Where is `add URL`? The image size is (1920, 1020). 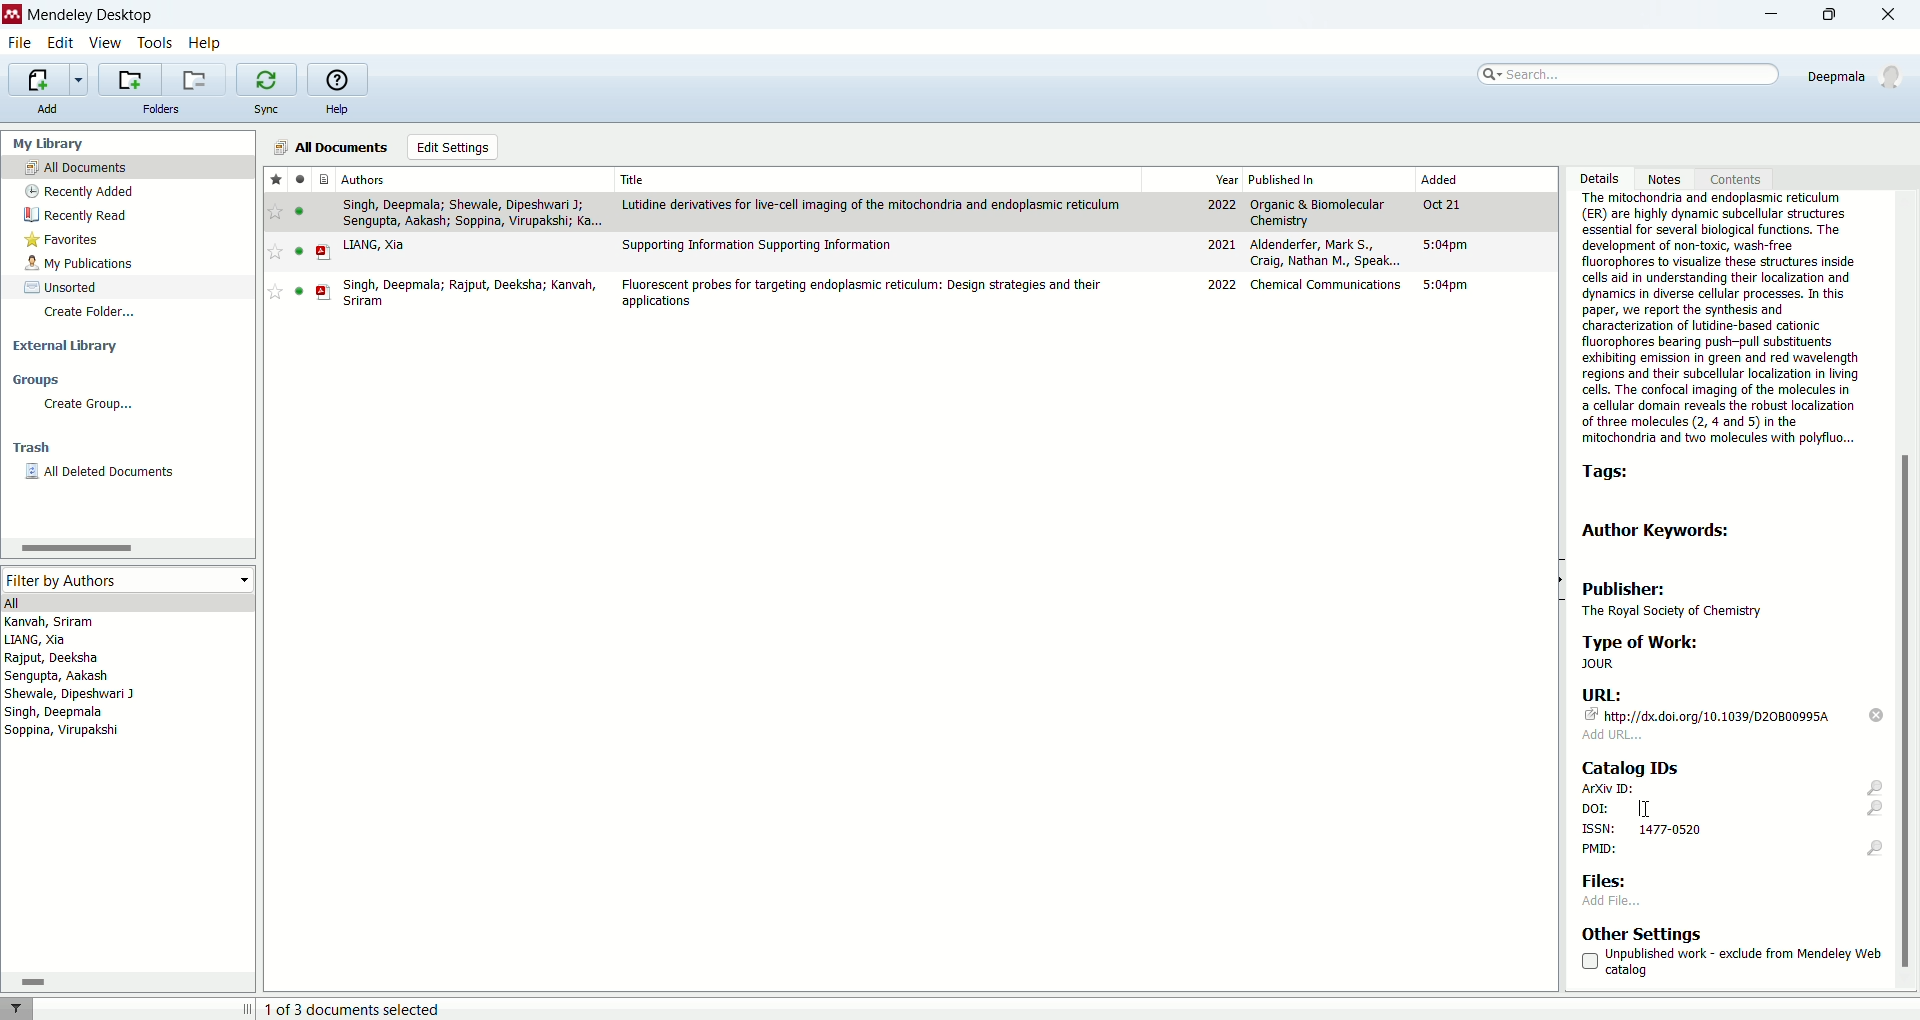
add URL is located at coordinates (1613, 735).